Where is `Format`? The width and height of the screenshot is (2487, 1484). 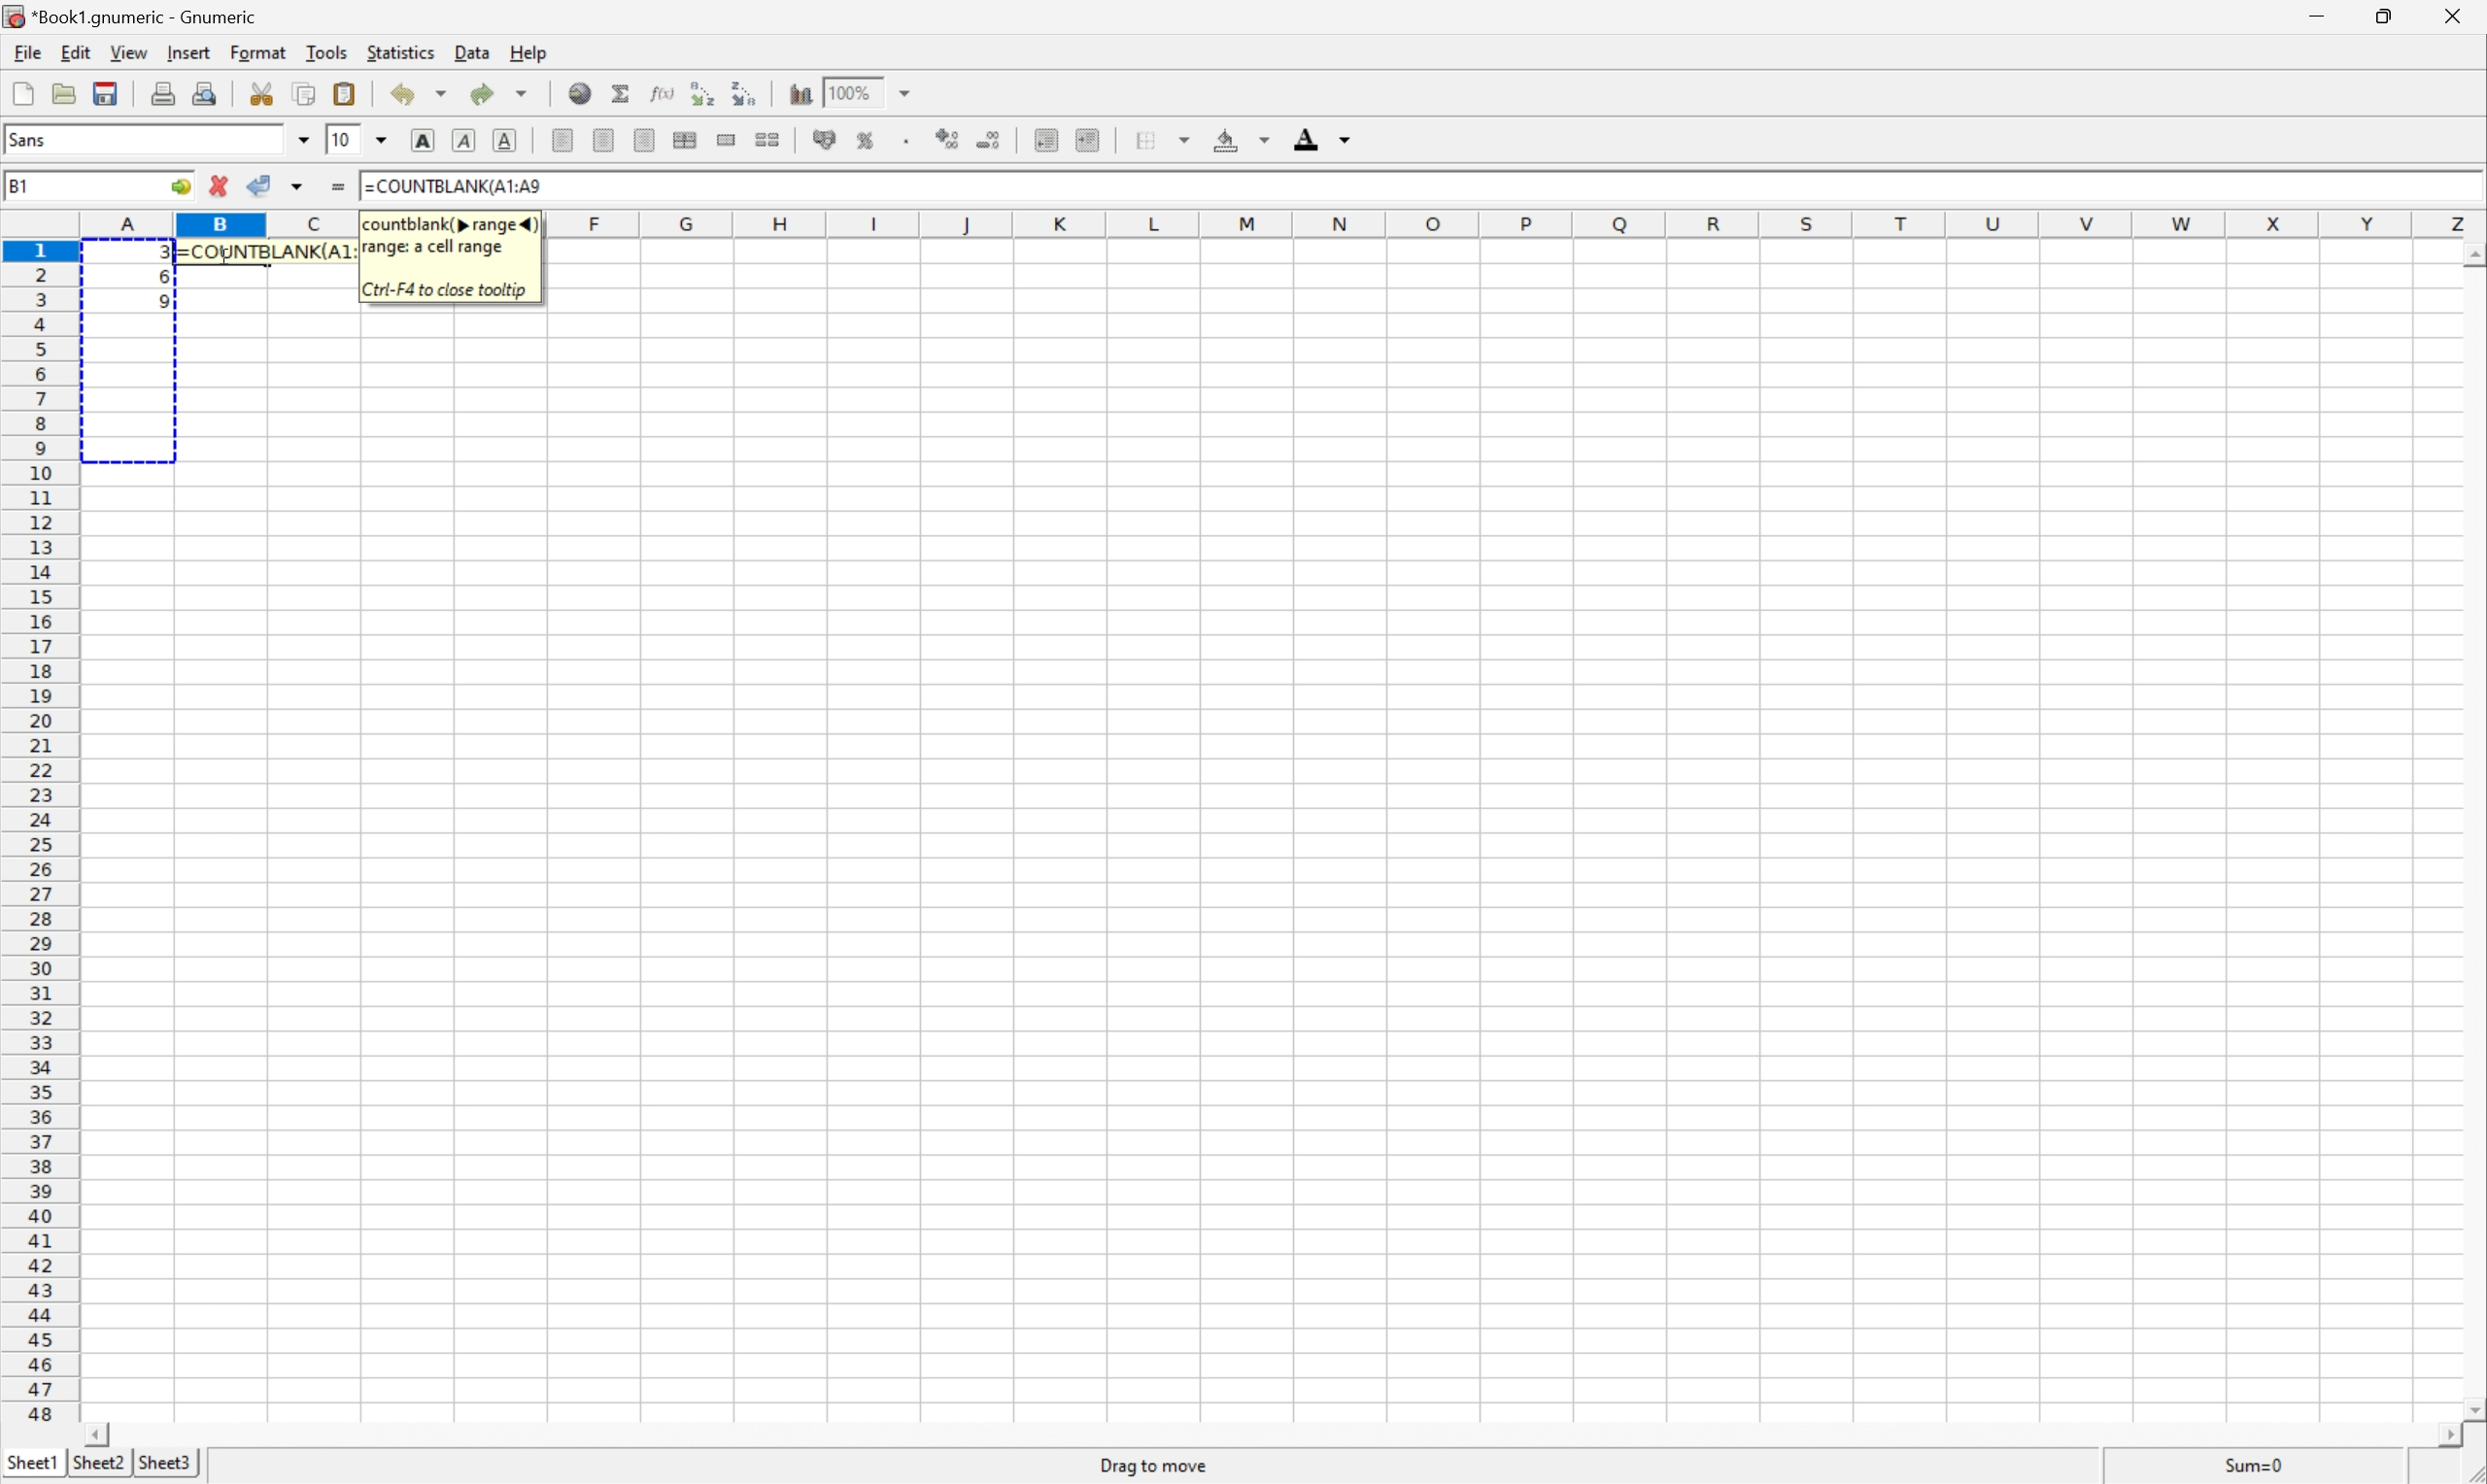 Format is located at coordinates (258, 51).